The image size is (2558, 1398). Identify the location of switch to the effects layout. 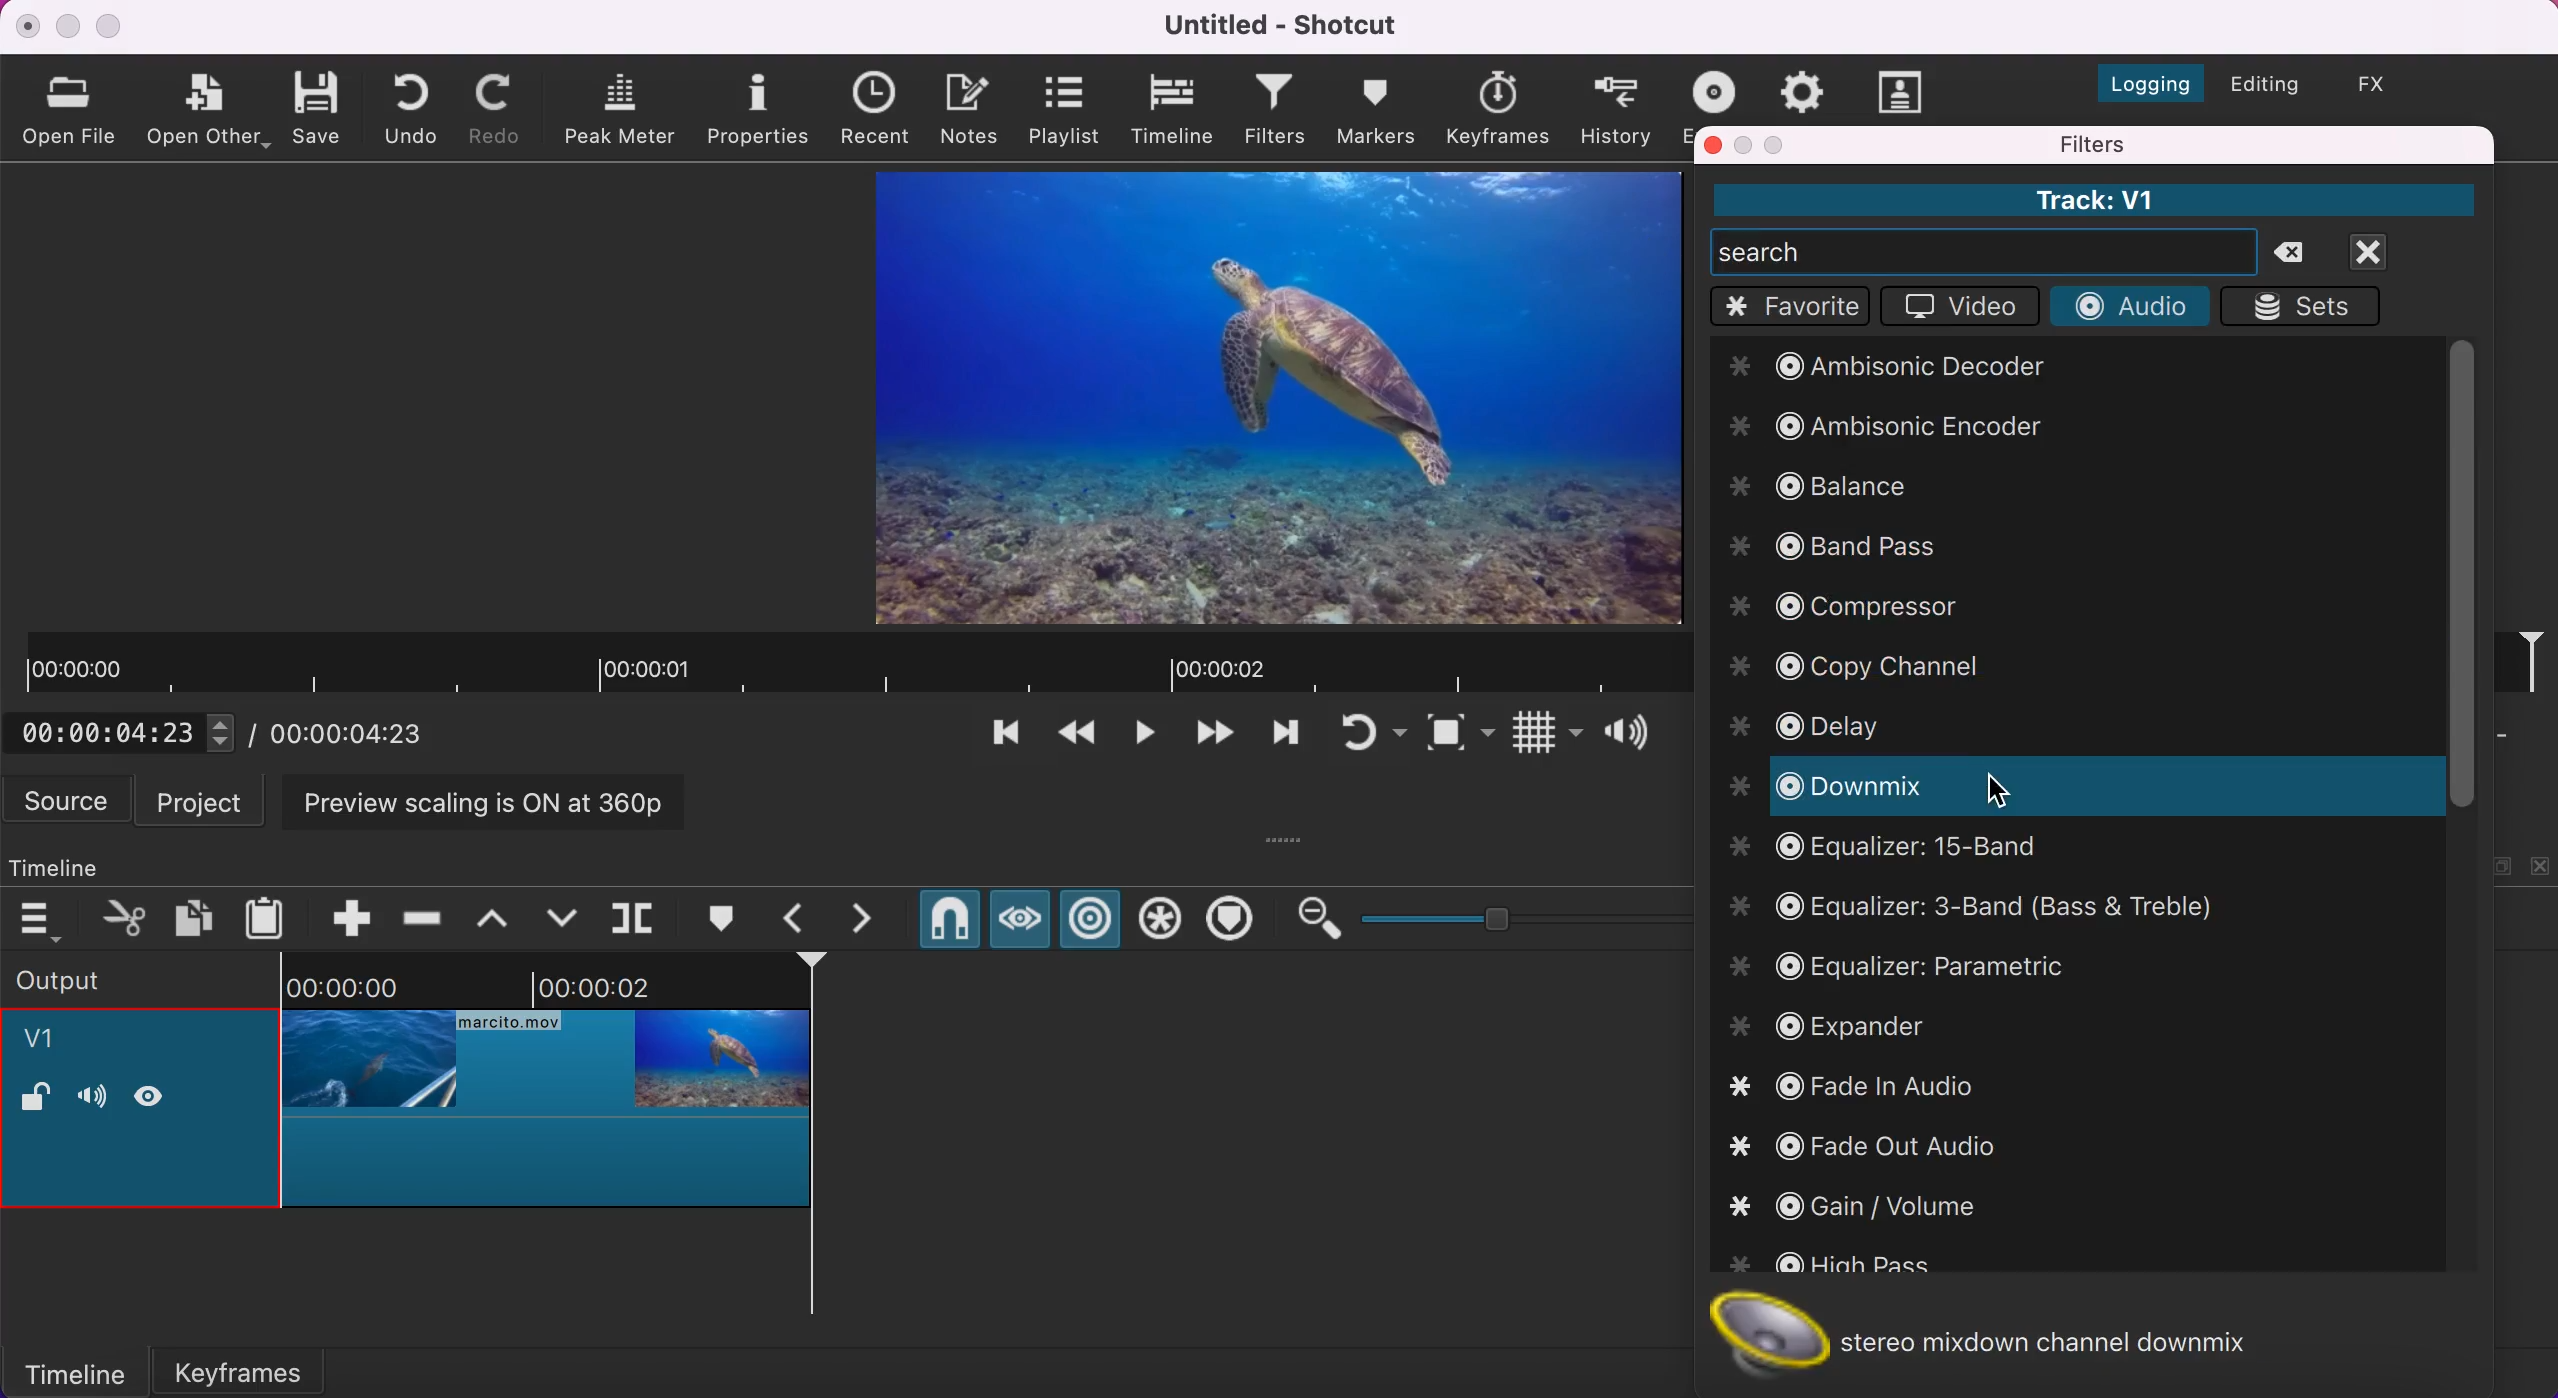
(2387, 84).